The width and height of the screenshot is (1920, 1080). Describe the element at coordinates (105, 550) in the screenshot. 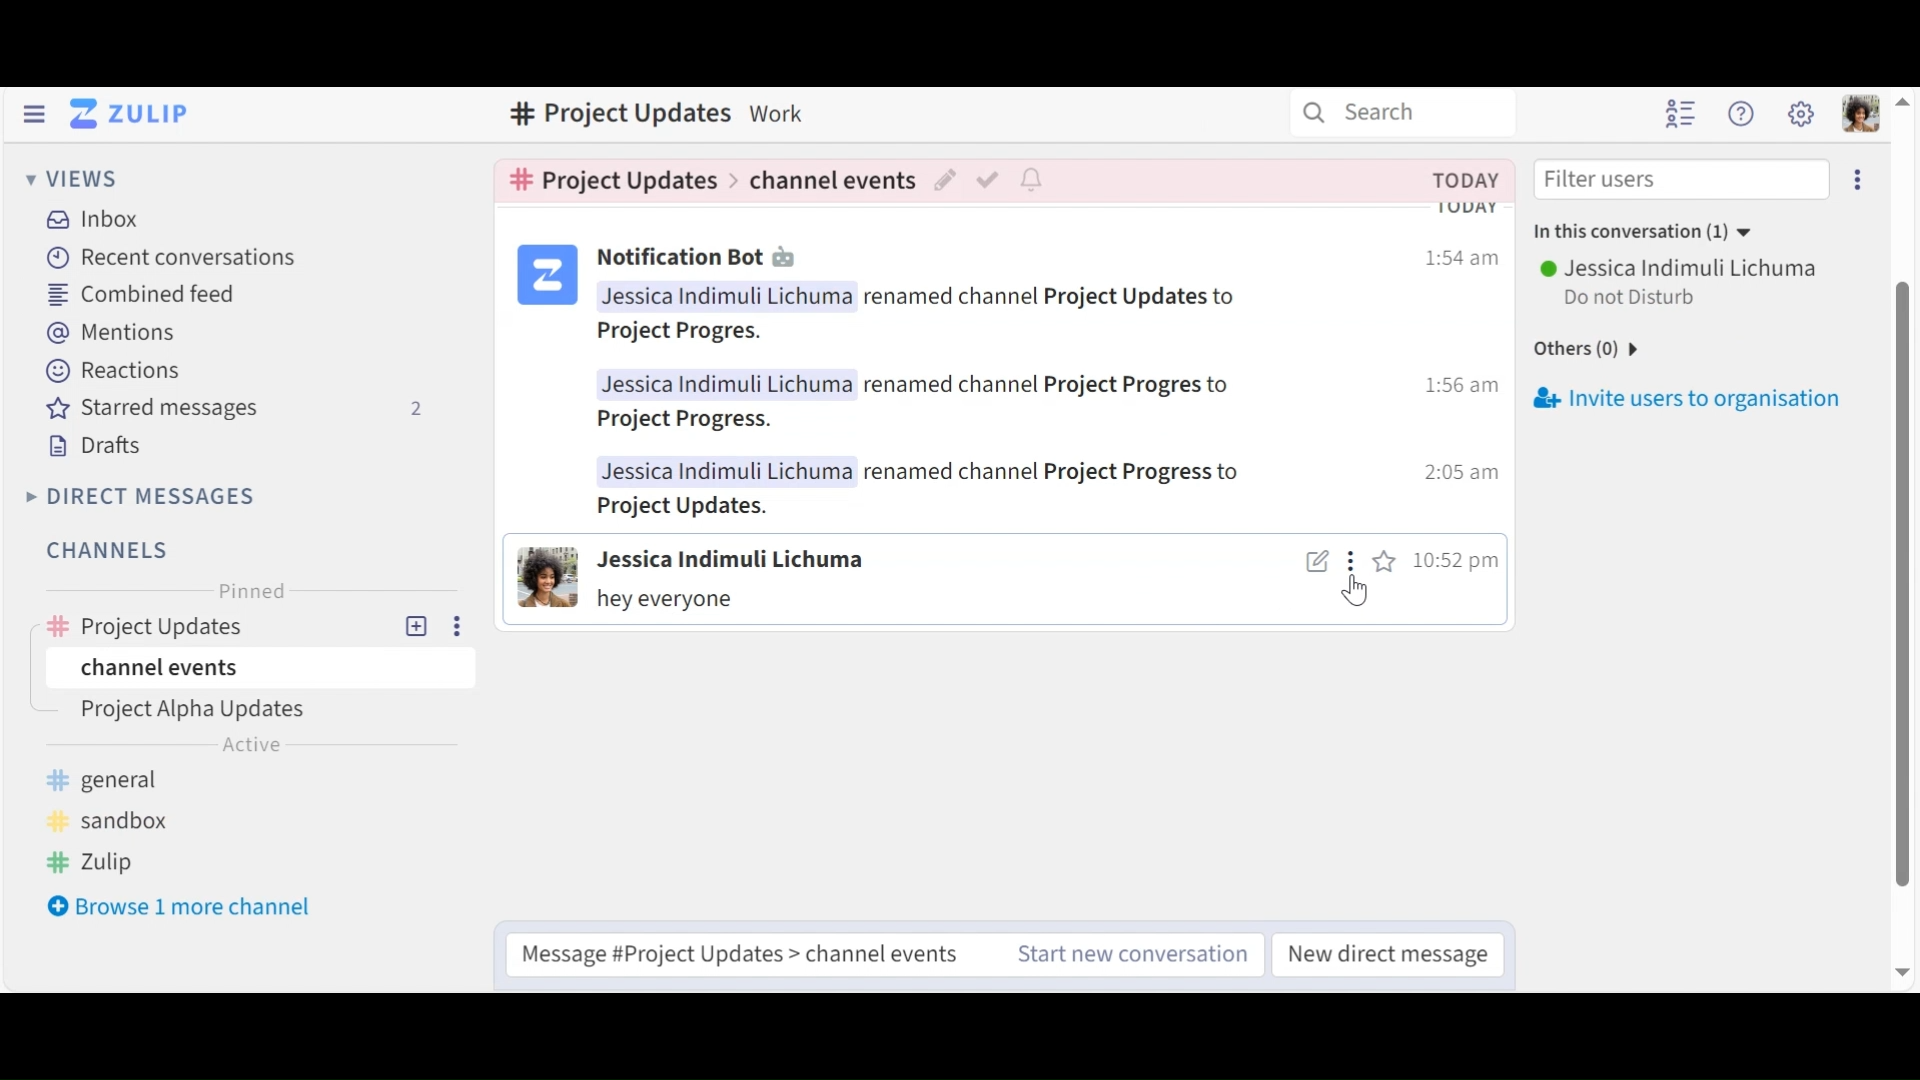

I see `Channels` at that location.